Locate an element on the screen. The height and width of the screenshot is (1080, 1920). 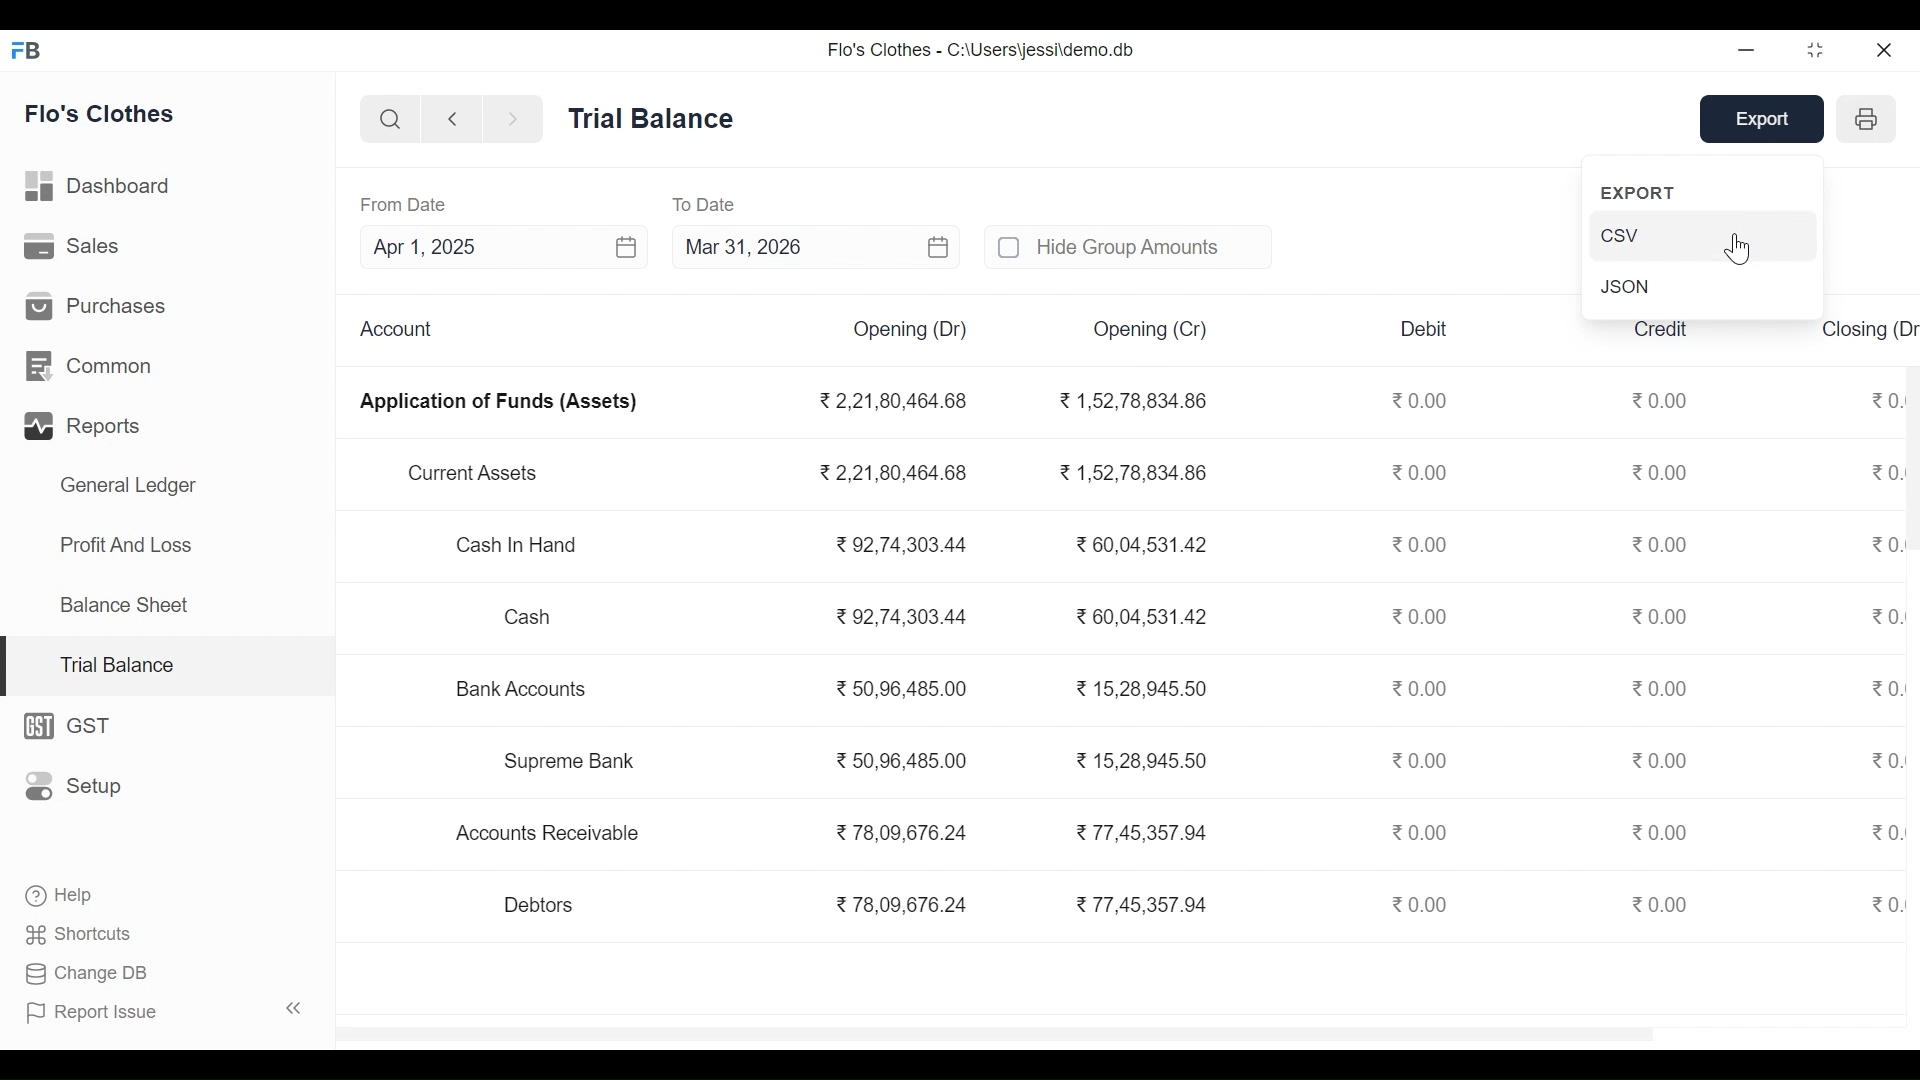
Close is located at coordinates (1882, 49).